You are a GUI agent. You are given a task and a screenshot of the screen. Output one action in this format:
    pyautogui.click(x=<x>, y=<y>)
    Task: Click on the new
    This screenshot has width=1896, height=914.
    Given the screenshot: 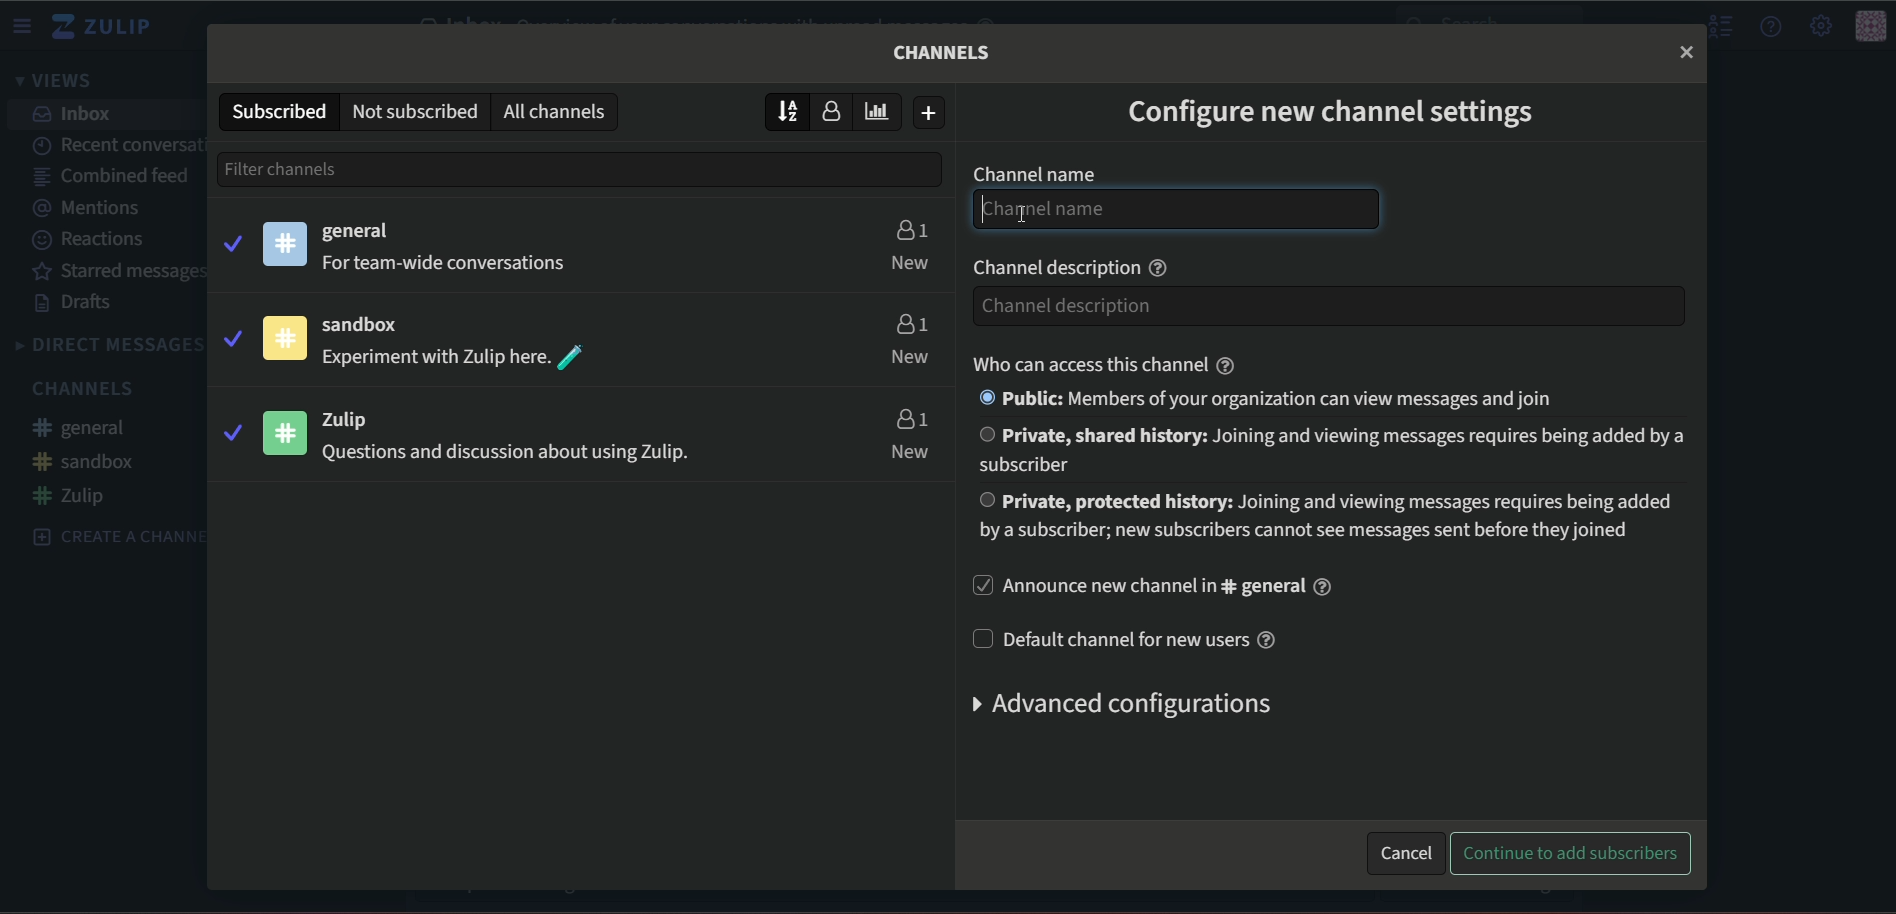 What is the action you would take?
    pyautogui.click(x=910, y=262)
    